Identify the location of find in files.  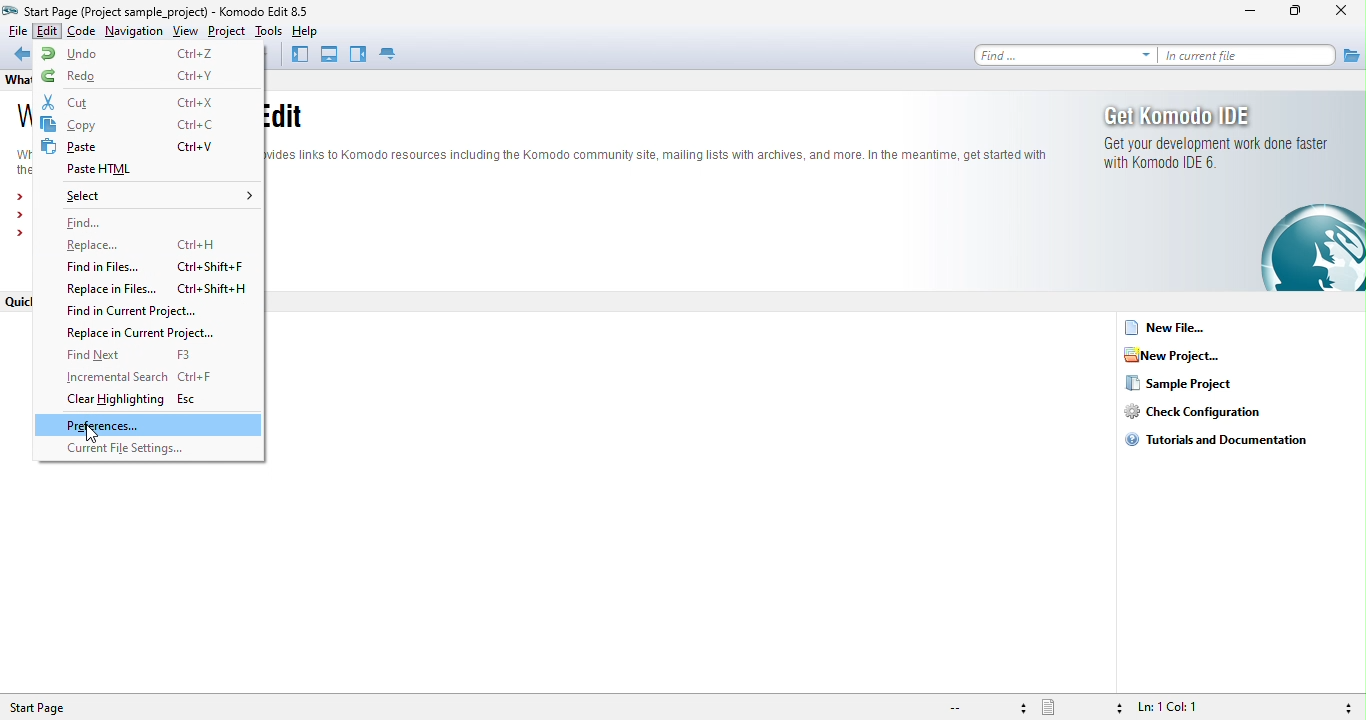
(163, 267).